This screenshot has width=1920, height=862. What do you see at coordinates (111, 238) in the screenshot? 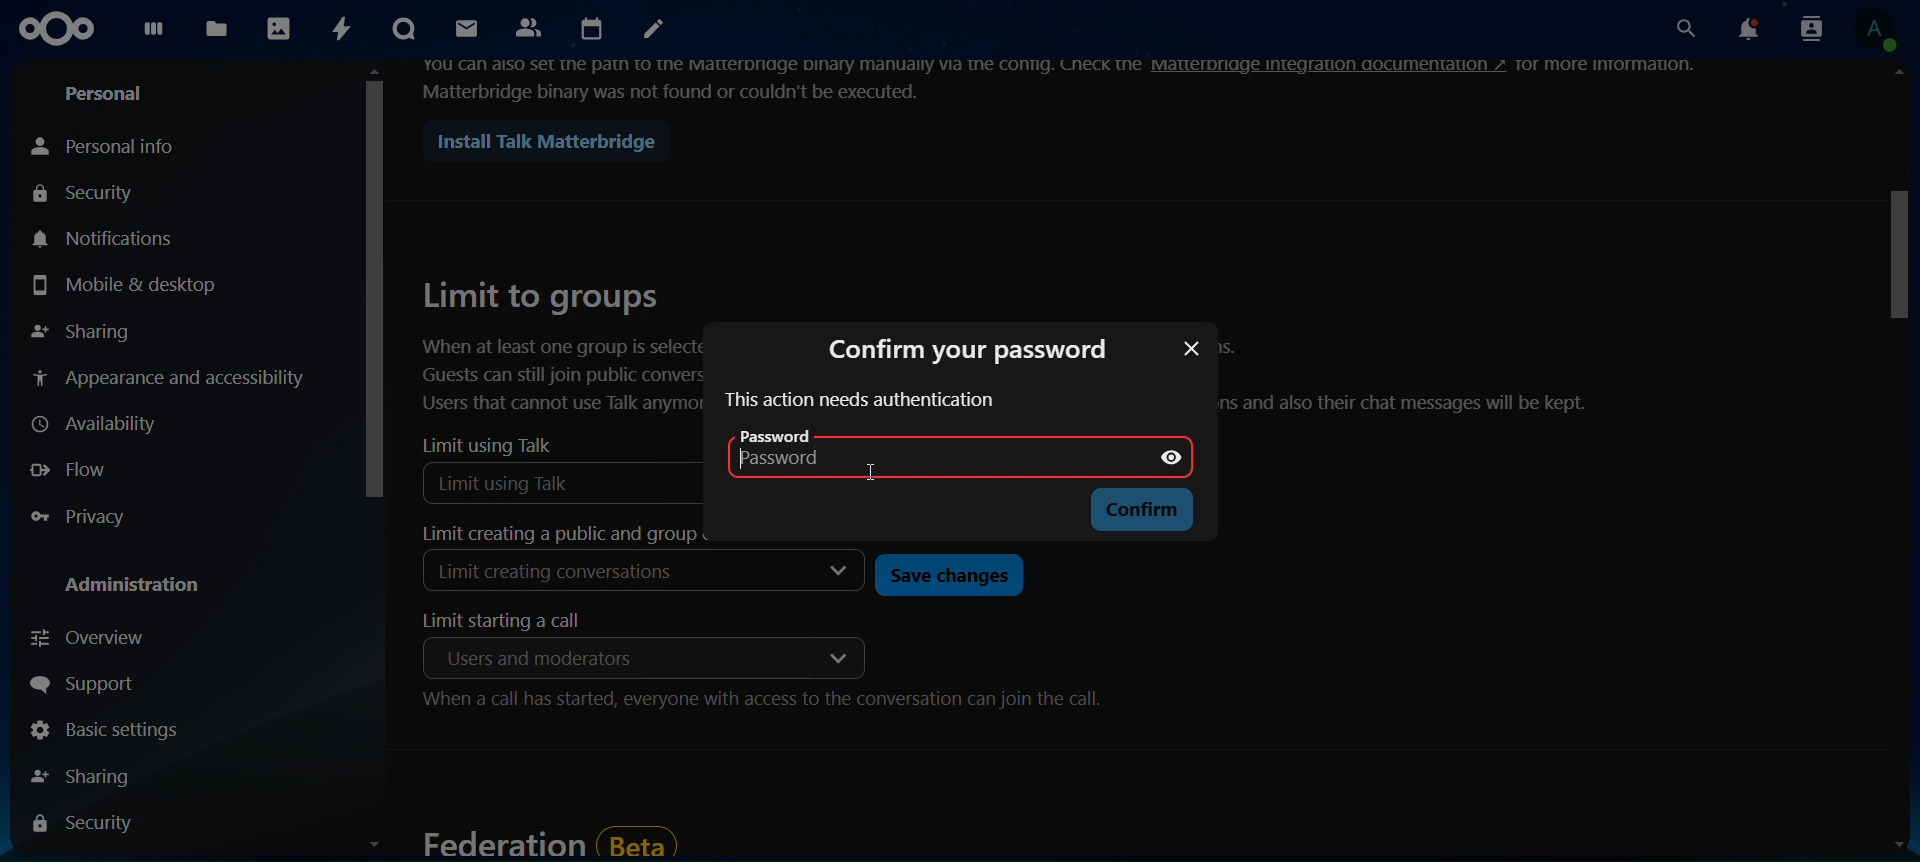
I see `notifications` at bounding box center [111, 238].